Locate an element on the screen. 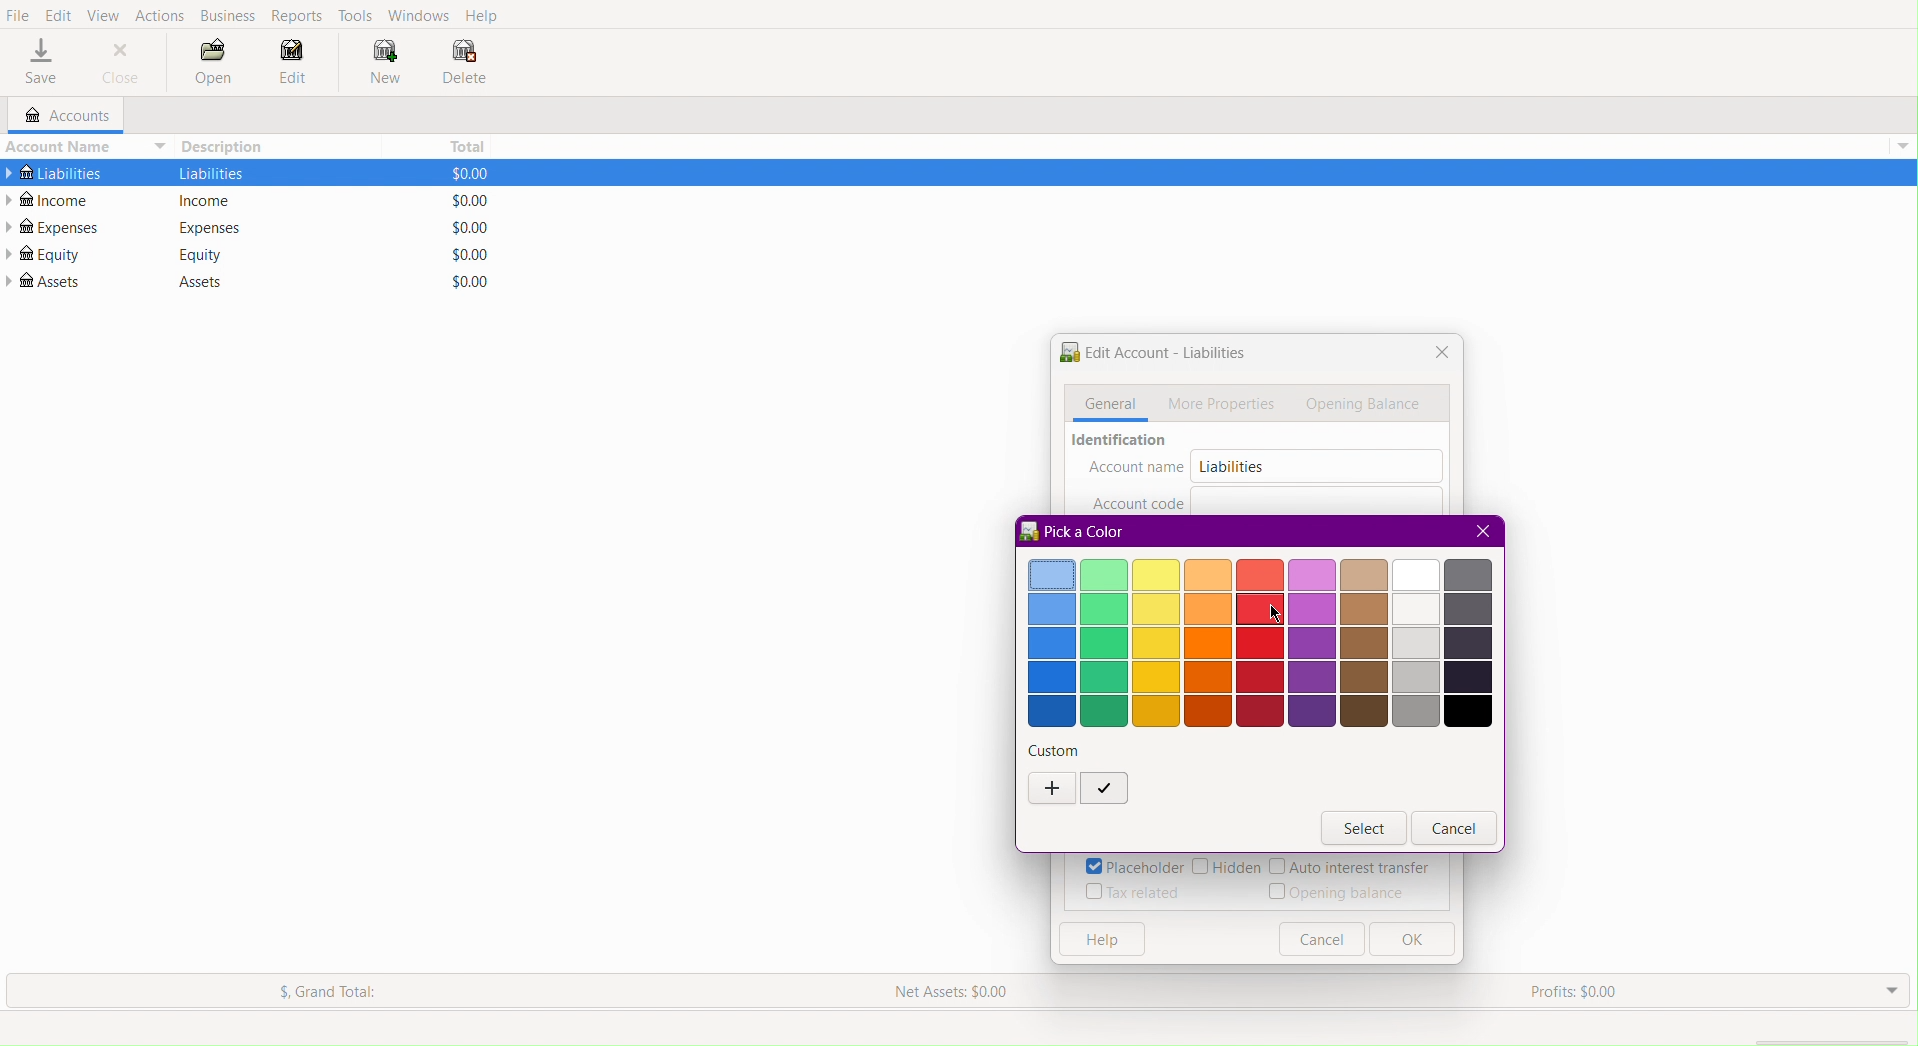  Tax related is located at coordinates (1134, 892).